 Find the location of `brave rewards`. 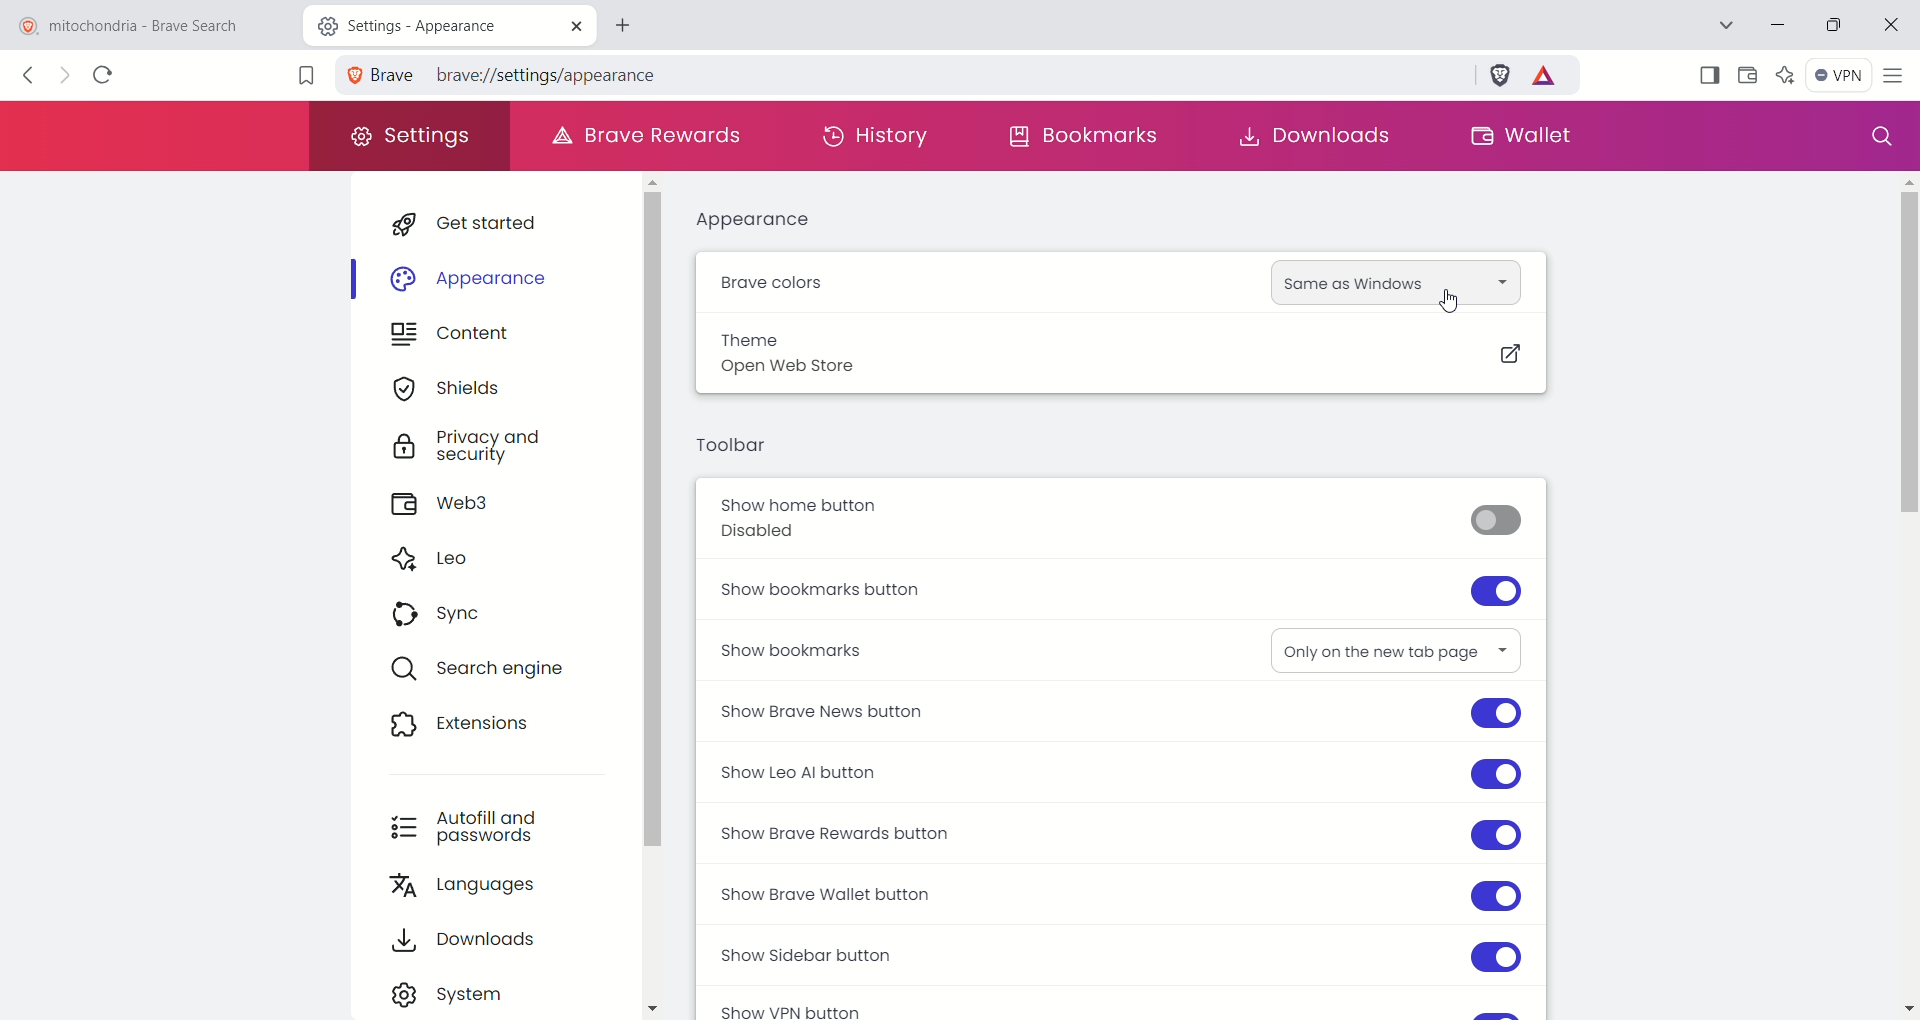

brave rewards is located at coordinates (1549, 79).